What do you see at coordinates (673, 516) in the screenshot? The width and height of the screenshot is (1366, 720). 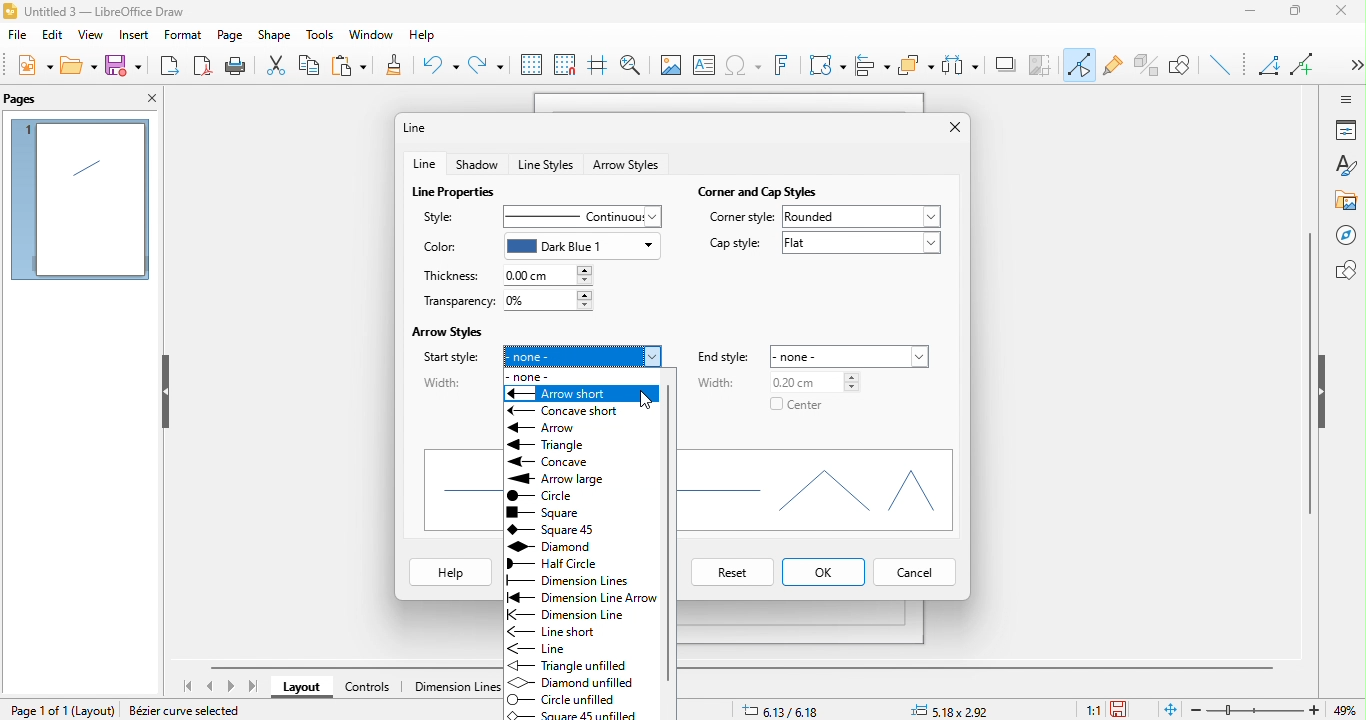 I see `vertical scroll bar` at bounding box center [673, 516].